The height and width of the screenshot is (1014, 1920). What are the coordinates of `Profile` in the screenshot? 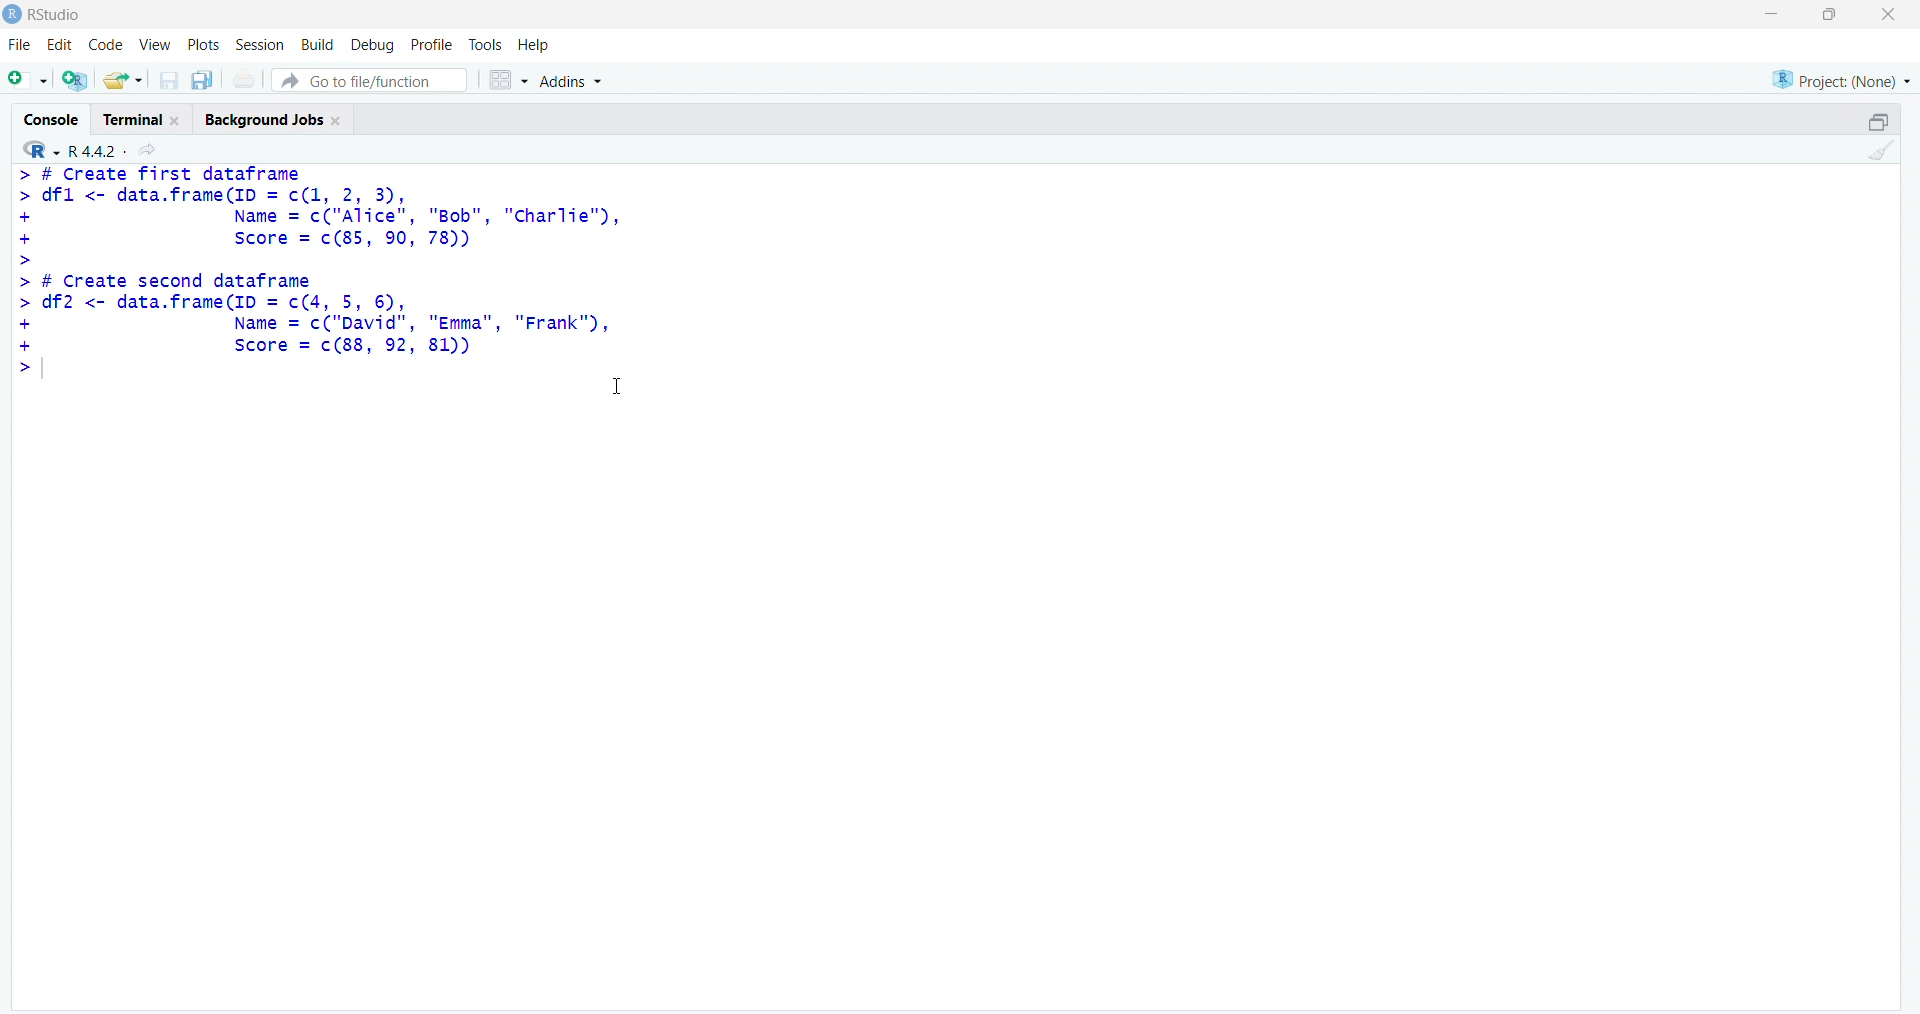 It's located at (432, 45).